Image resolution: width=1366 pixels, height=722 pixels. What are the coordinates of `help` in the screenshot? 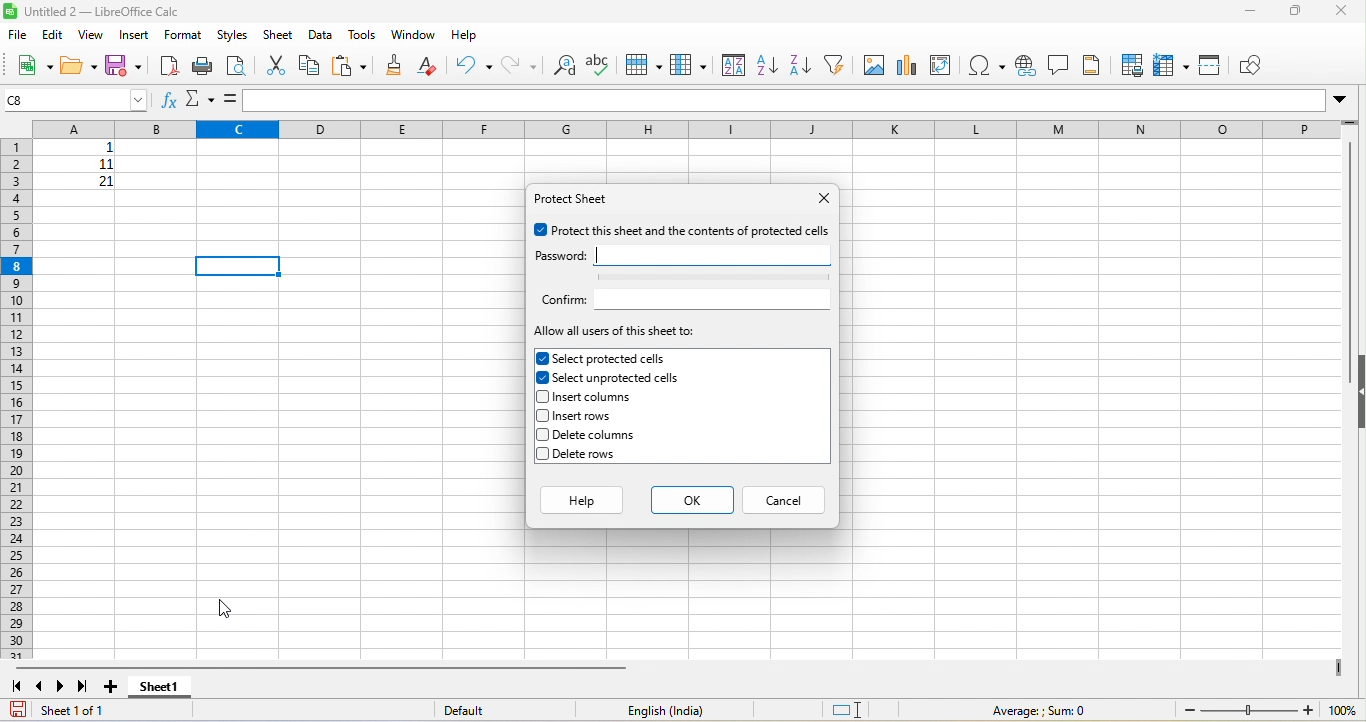 It's located at (471, 35).